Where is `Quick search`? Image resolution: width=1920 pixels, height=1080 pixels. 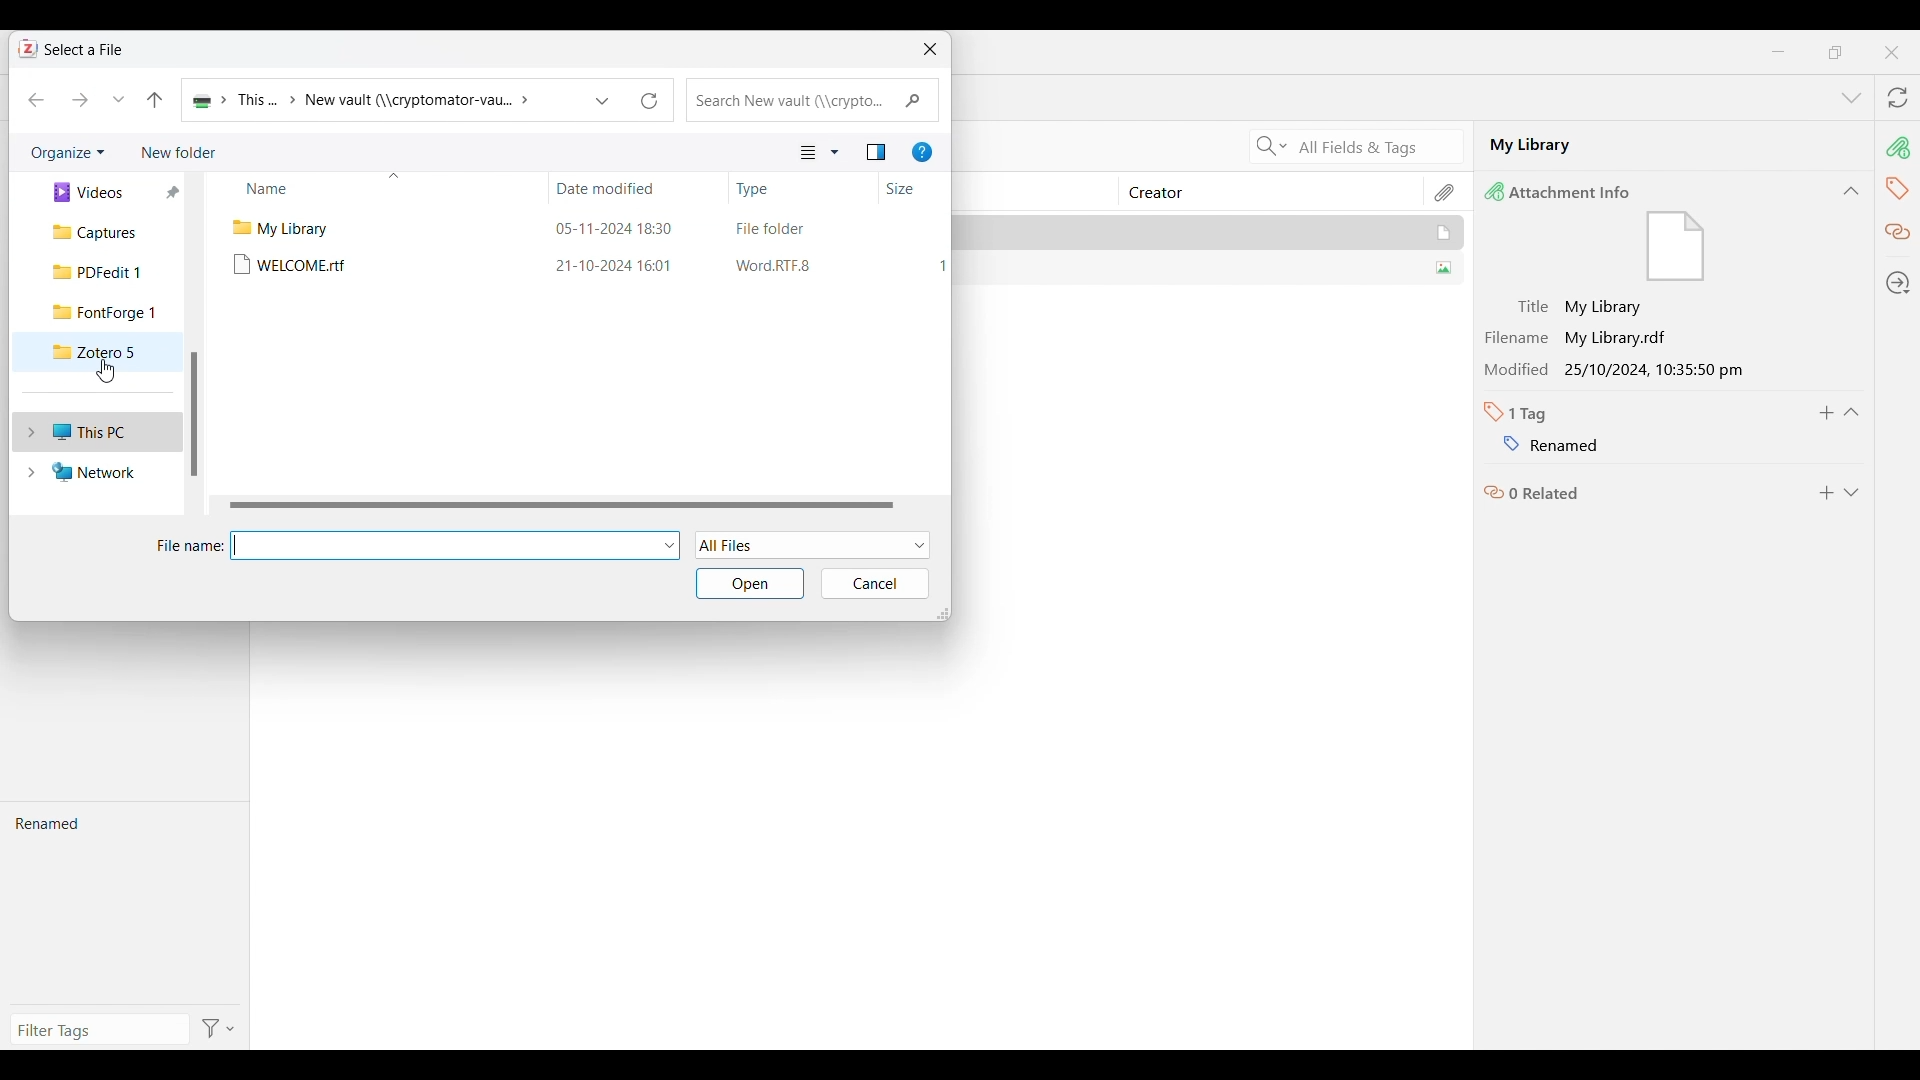 Quick search is located at coordinates (809, 101).